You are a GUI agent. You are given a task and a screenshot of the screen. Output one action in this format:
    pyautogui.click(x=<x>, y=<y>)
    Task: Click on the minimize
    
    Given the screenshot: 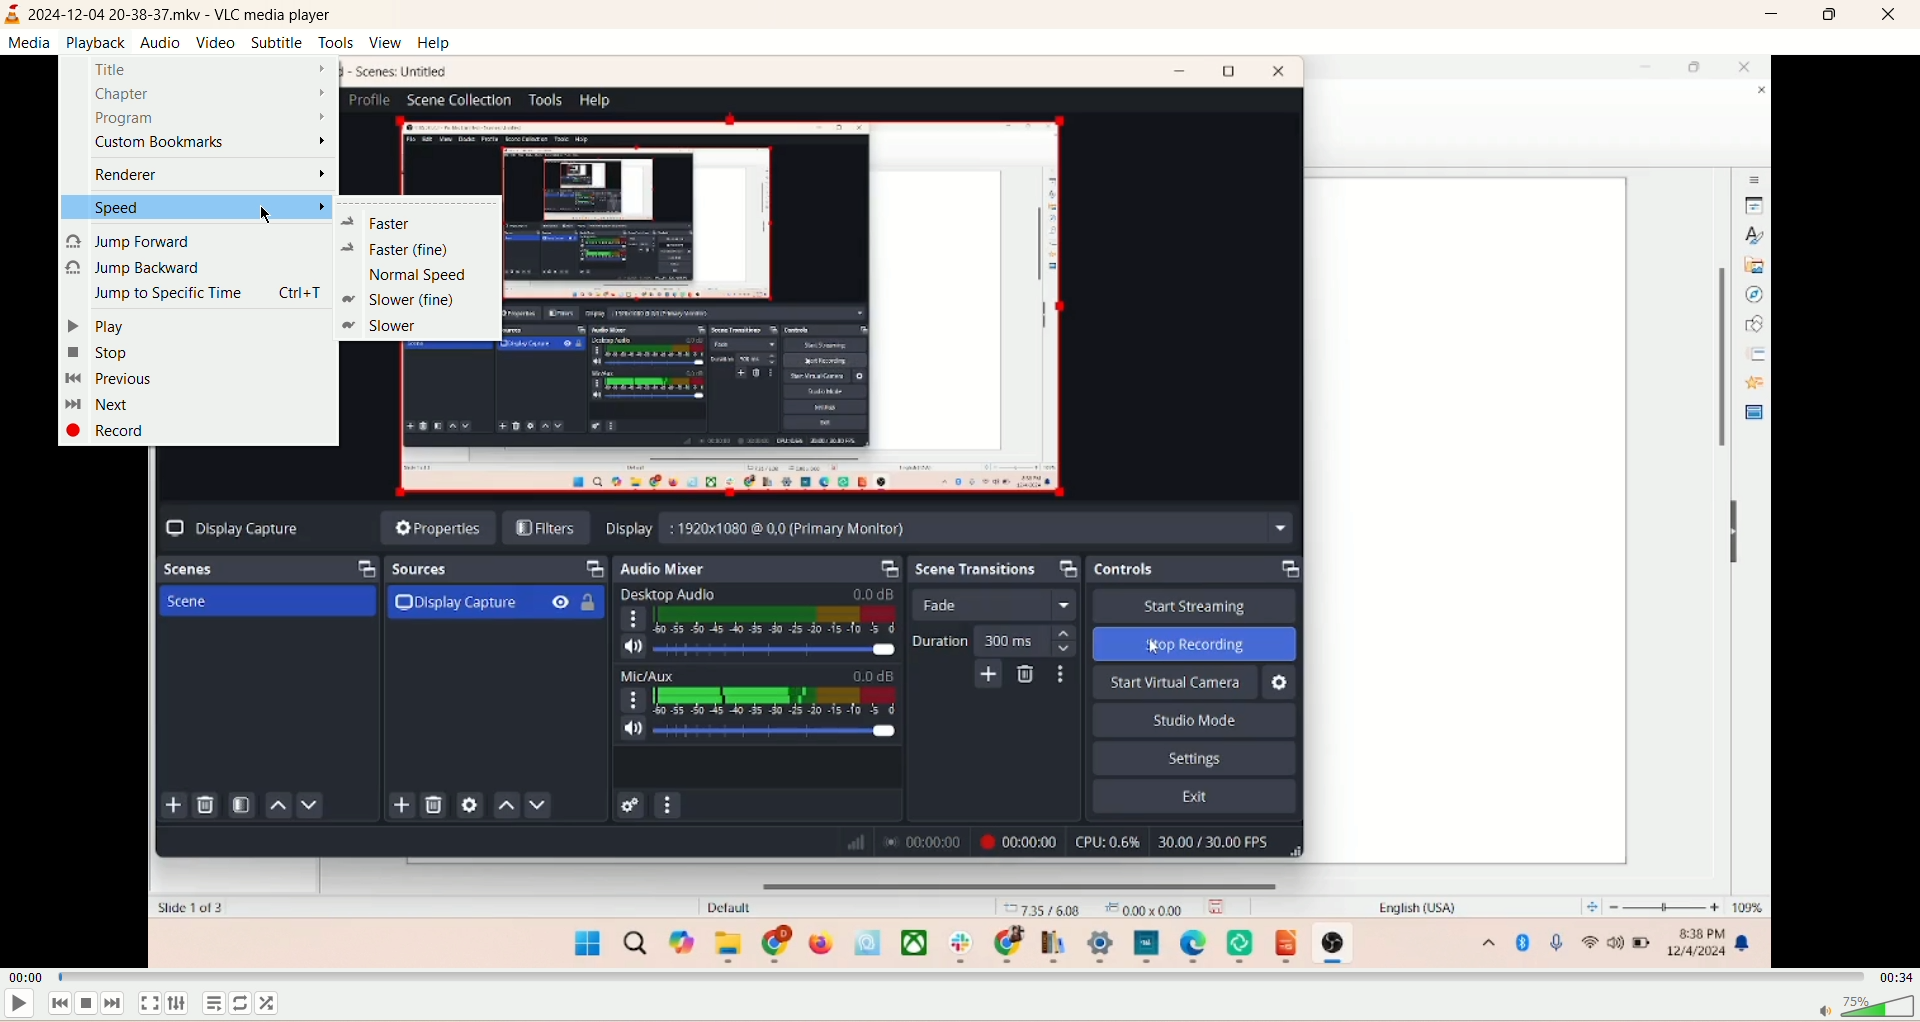 What is the action you would take?
    pyautogui.click(x=1771, y=15)
    